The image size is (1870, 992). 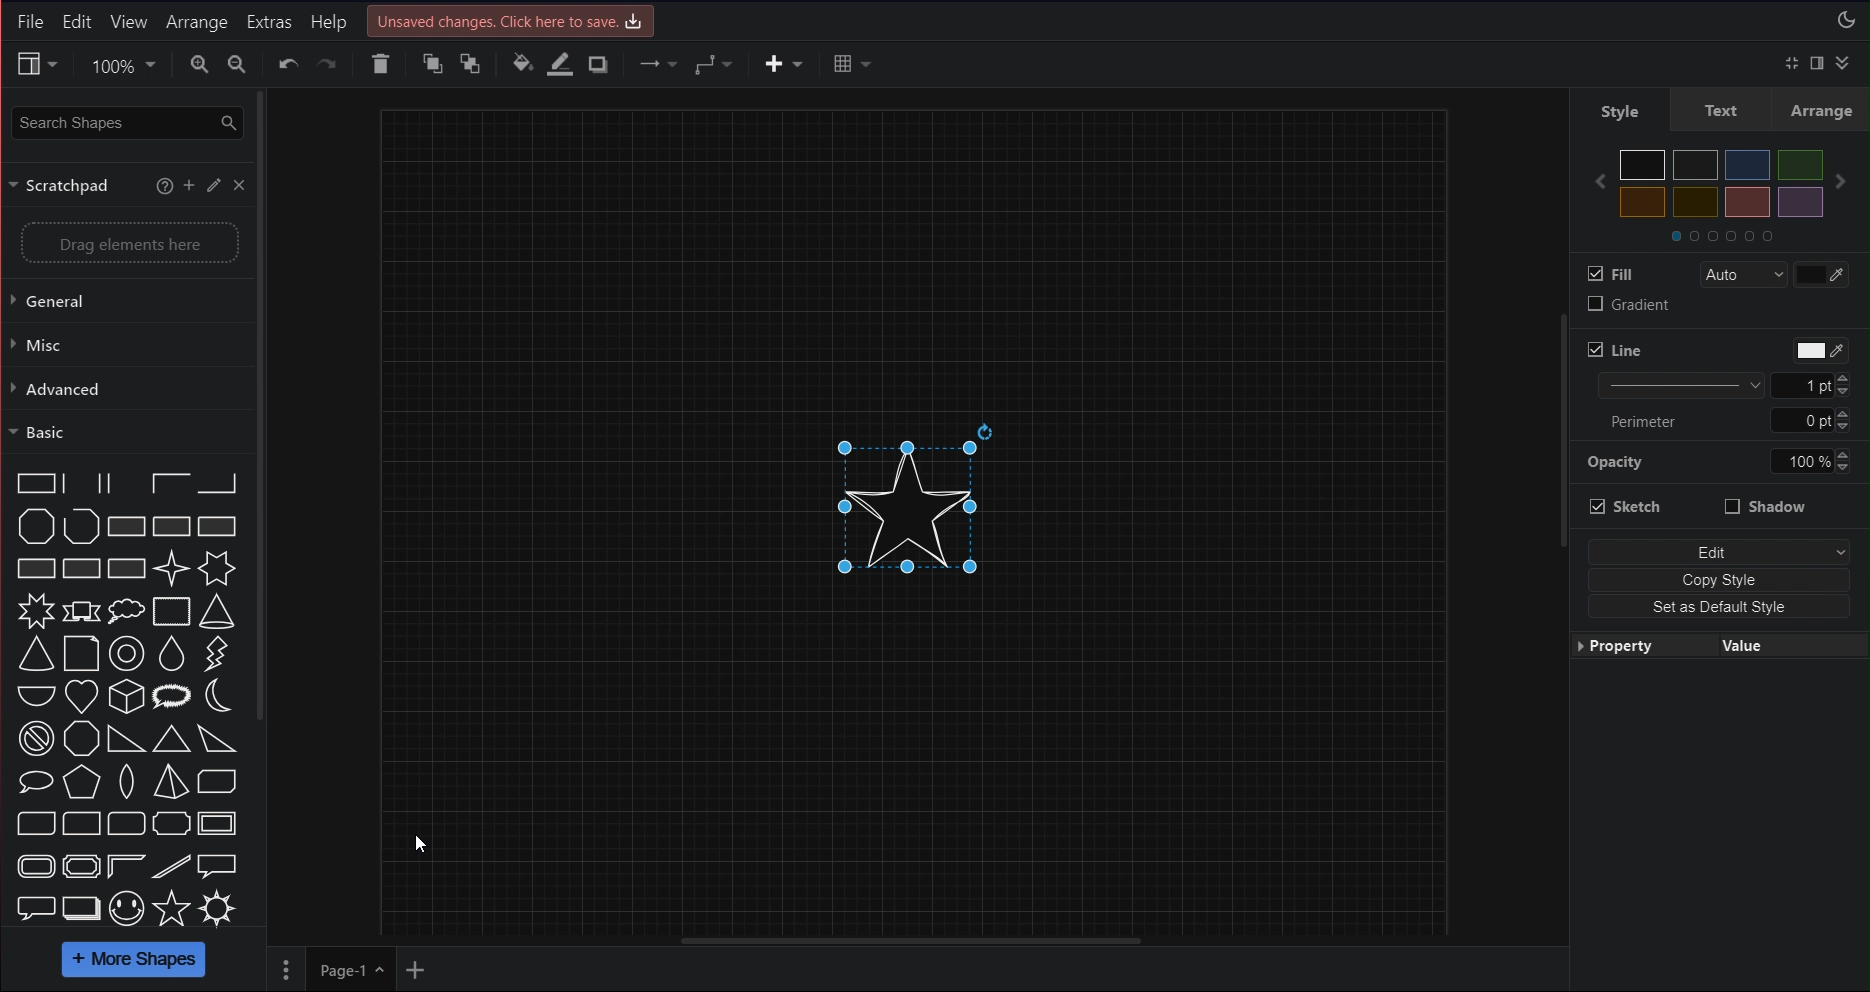 What do you see at coordinates (124, 526) in the screenshot?
I see `rectangle with diagonal fill` at bounding box center [124, 526].